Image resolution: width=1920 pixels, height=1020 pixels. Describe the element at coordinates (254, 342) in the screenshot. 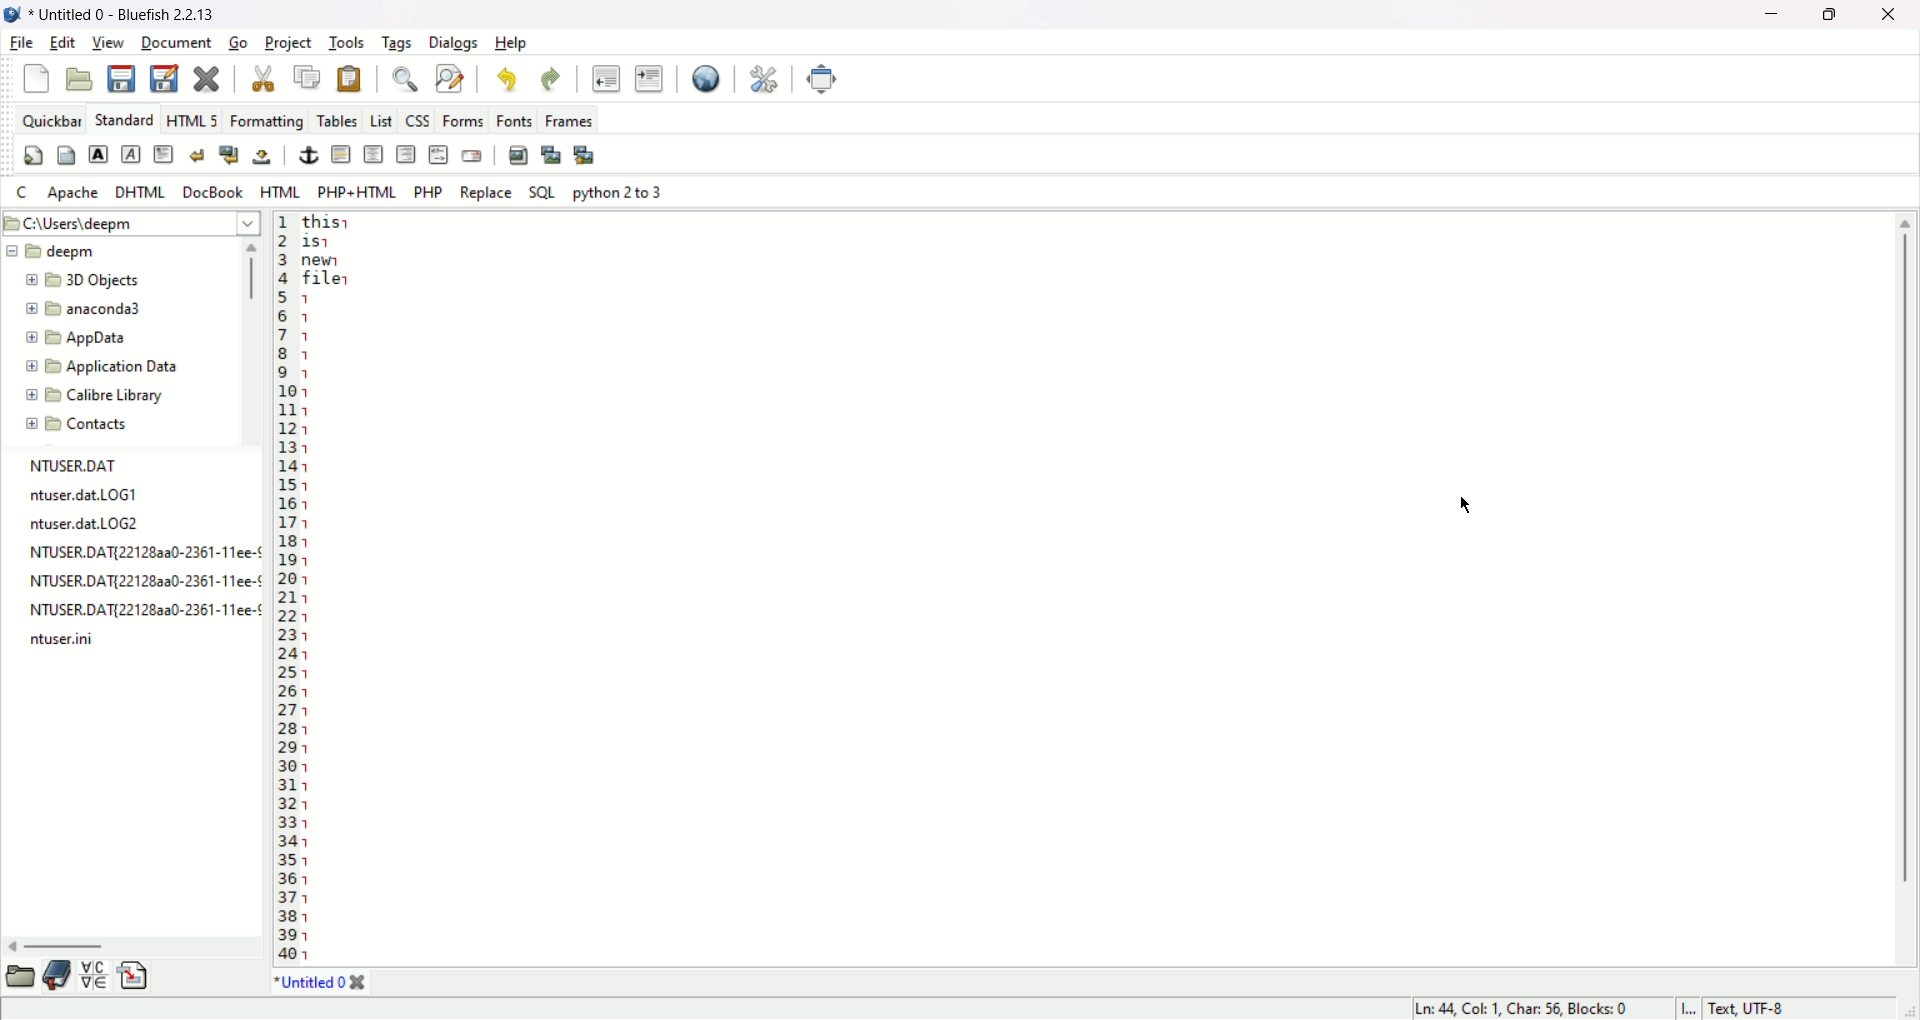

I see `scroll bar` at that location.